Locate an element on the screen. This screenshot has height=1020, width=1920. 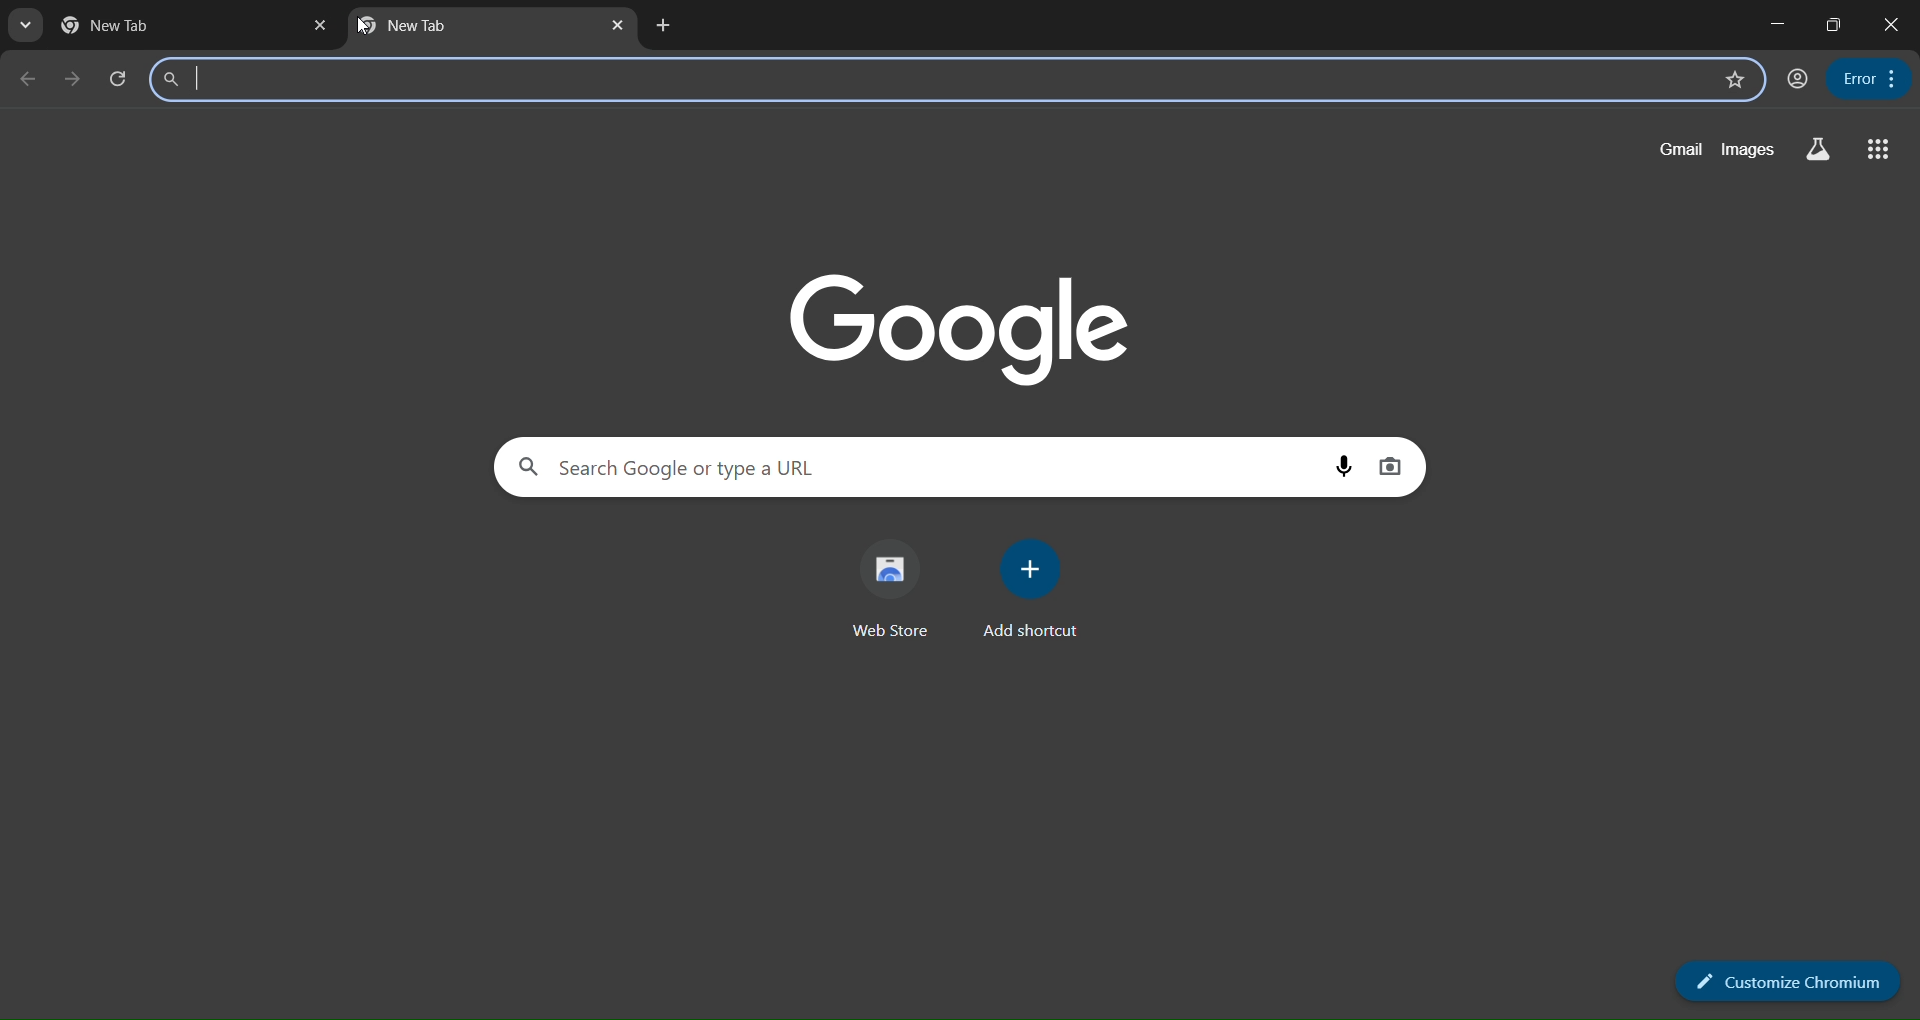
tab list is located at coordinates (30, 26).